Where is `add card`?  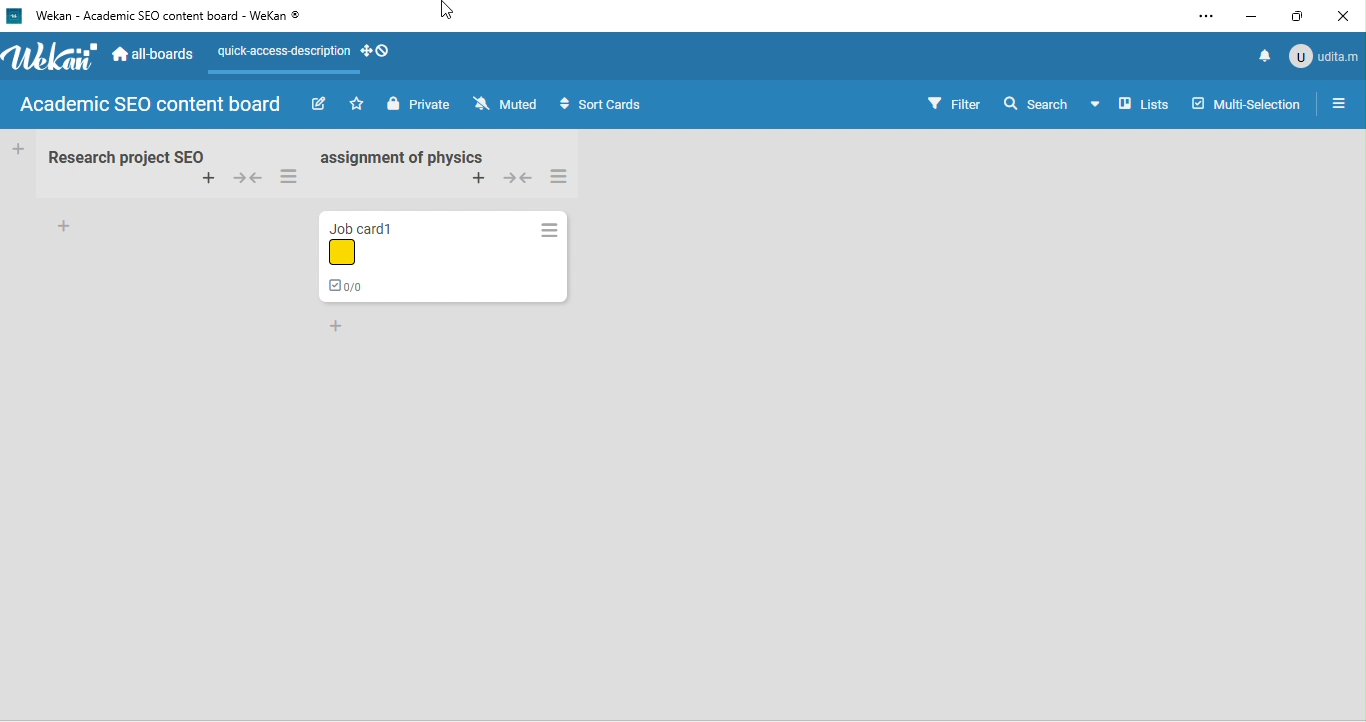
add card is located at coordinates (479, 183).